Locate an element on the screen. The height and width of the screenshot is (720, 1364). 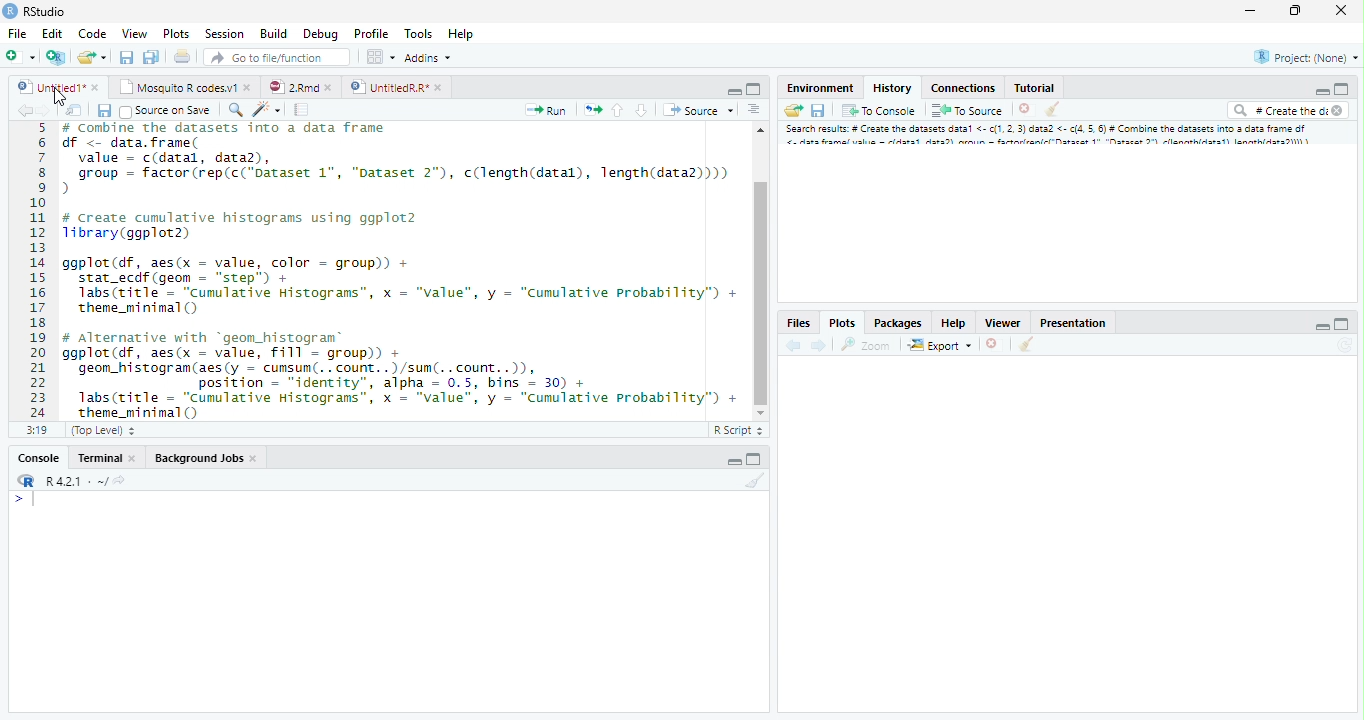
Connections is located at coordinates (964, 88).